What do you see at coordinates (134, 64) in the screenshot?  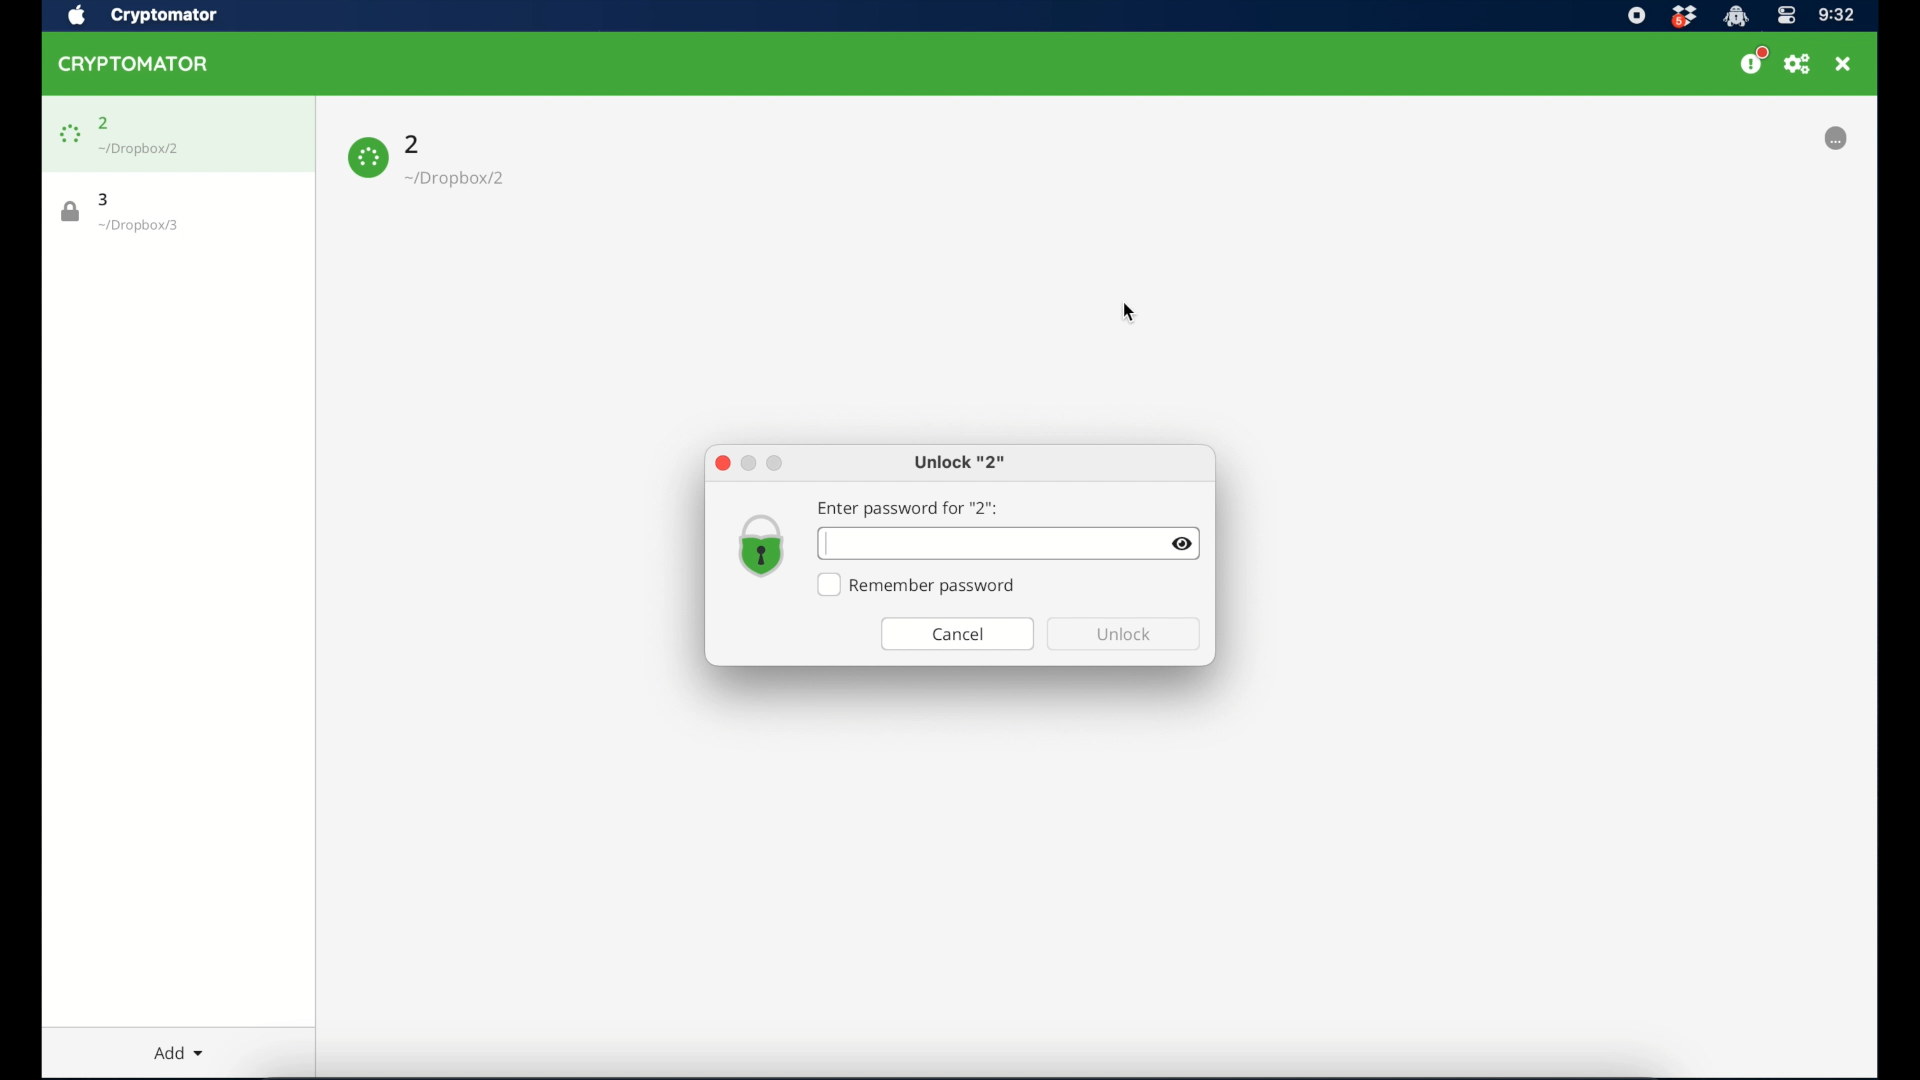 I see `cryptomator icon` at bounding box center [134, 64].